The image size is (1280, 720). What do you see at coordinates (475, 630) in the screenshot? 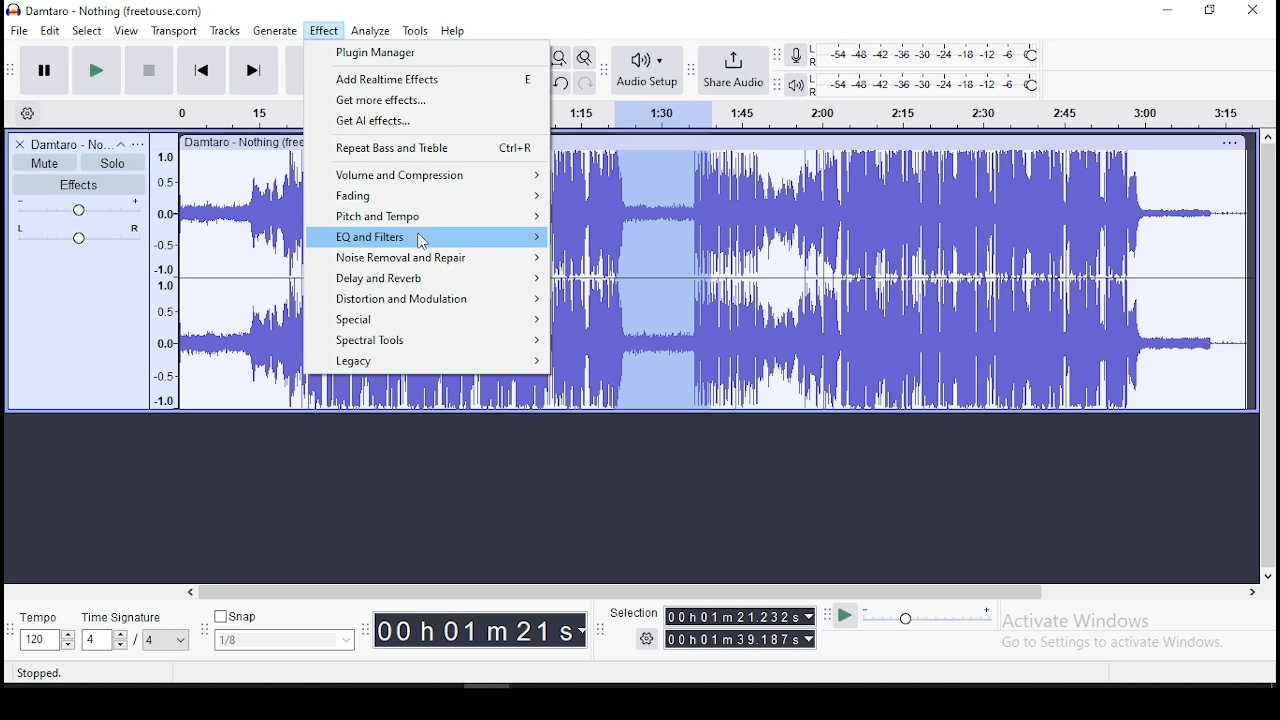
I see `0O0hO01m21s` at bounding box center [475, 630].